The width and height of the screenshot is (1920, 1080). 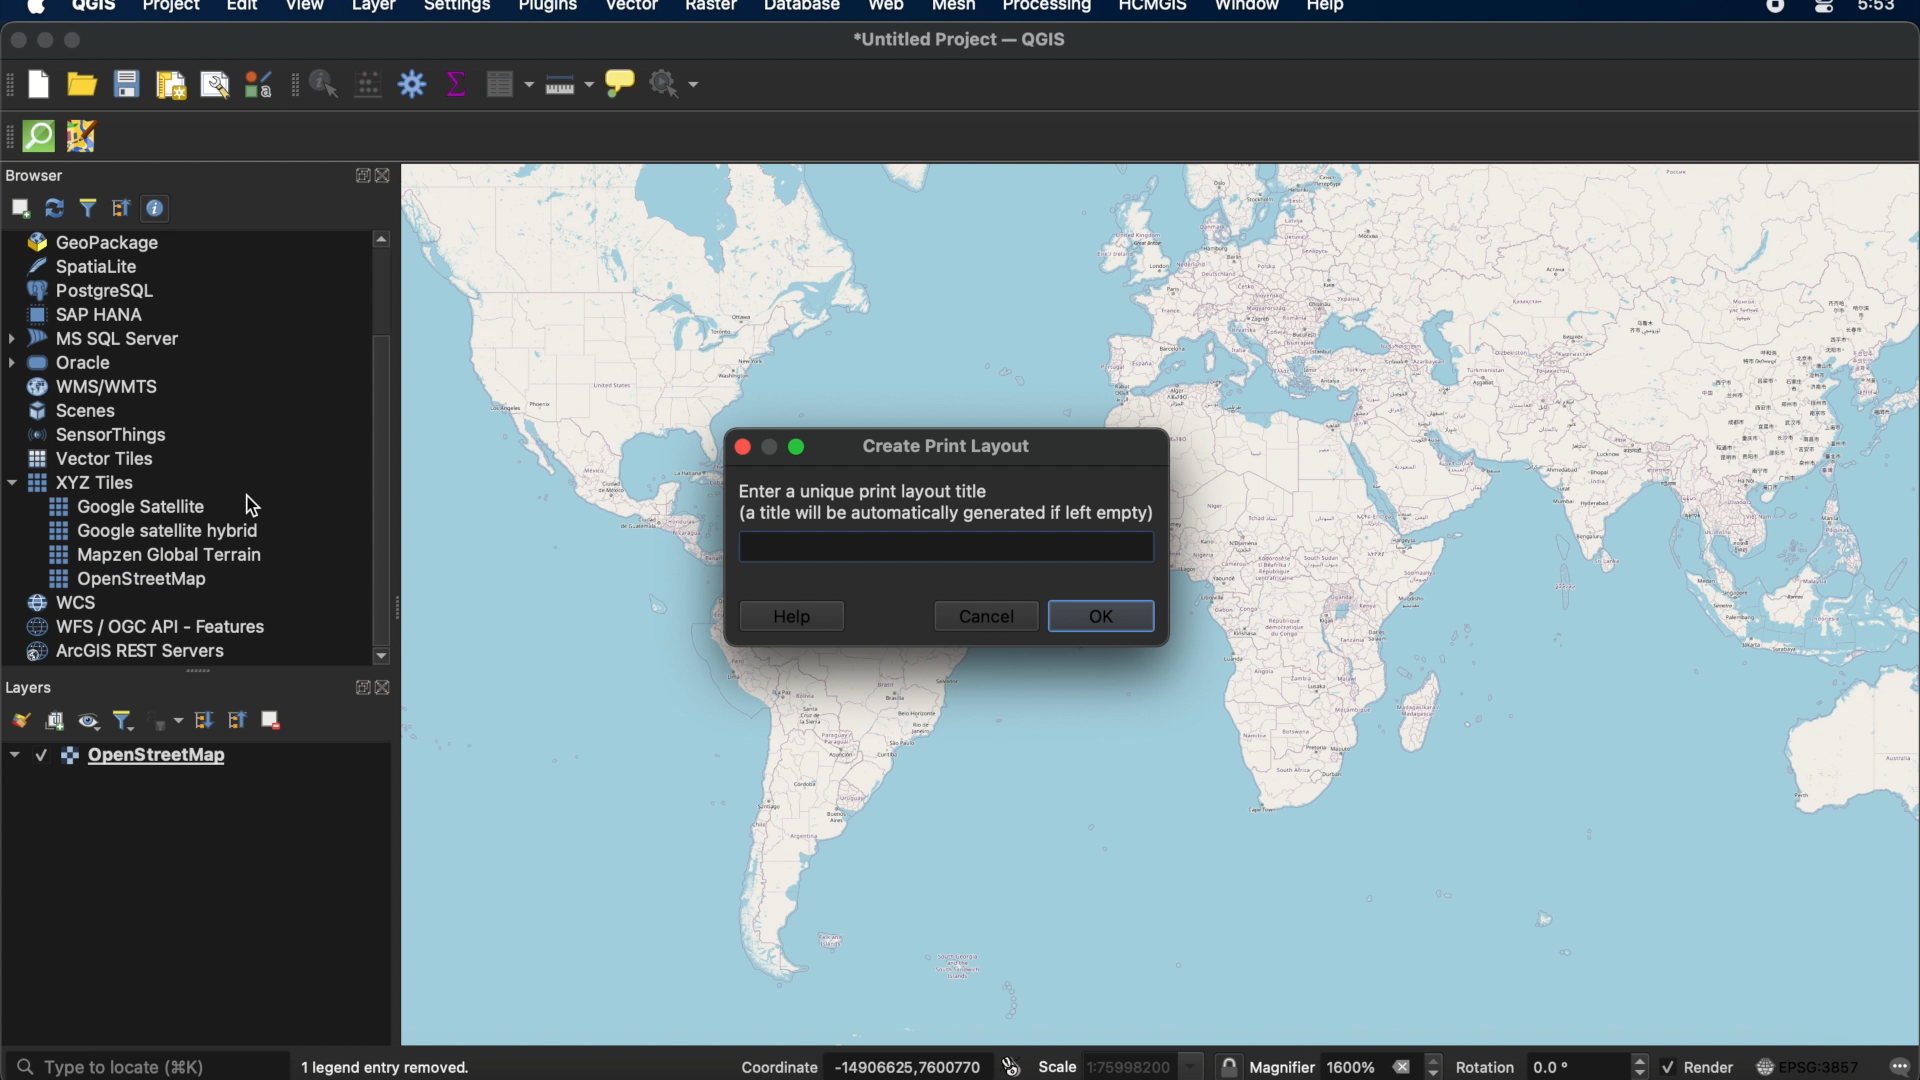 What do you see at coordinates (944, 547) in the screenshot?
I see `text box` at bounding box center [944, 547].